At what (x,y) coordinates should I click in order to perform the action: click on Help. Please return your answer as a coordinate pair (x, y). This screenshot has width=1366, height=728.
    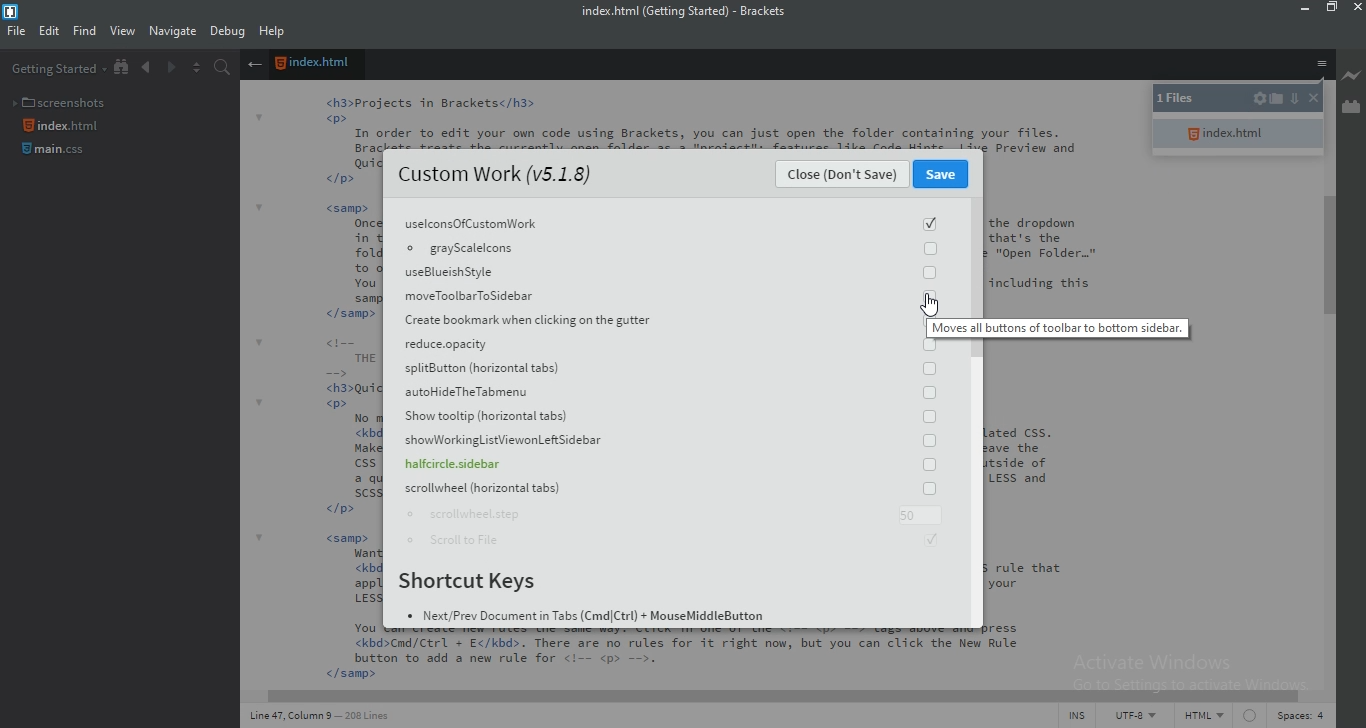
    Looking at the image, I should click on (274, 33).